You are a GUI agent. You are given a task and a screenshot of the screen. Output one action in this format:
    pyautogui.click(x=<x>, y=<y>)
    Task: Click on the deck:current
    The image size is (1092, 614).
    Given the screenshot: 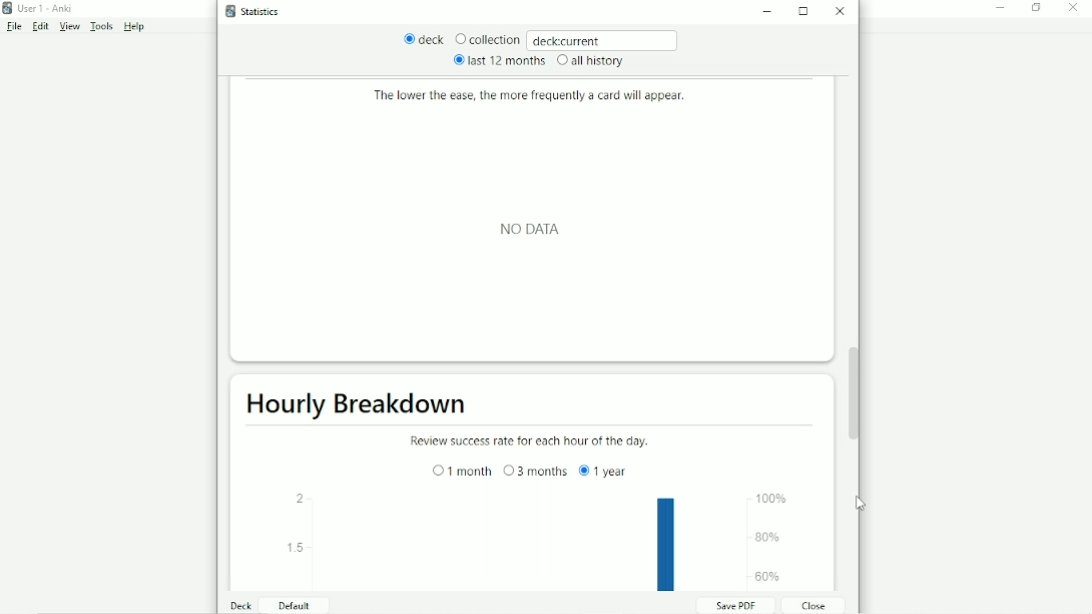 What is the action you would take?
    pyautogui.click(x=604, y=39)
    